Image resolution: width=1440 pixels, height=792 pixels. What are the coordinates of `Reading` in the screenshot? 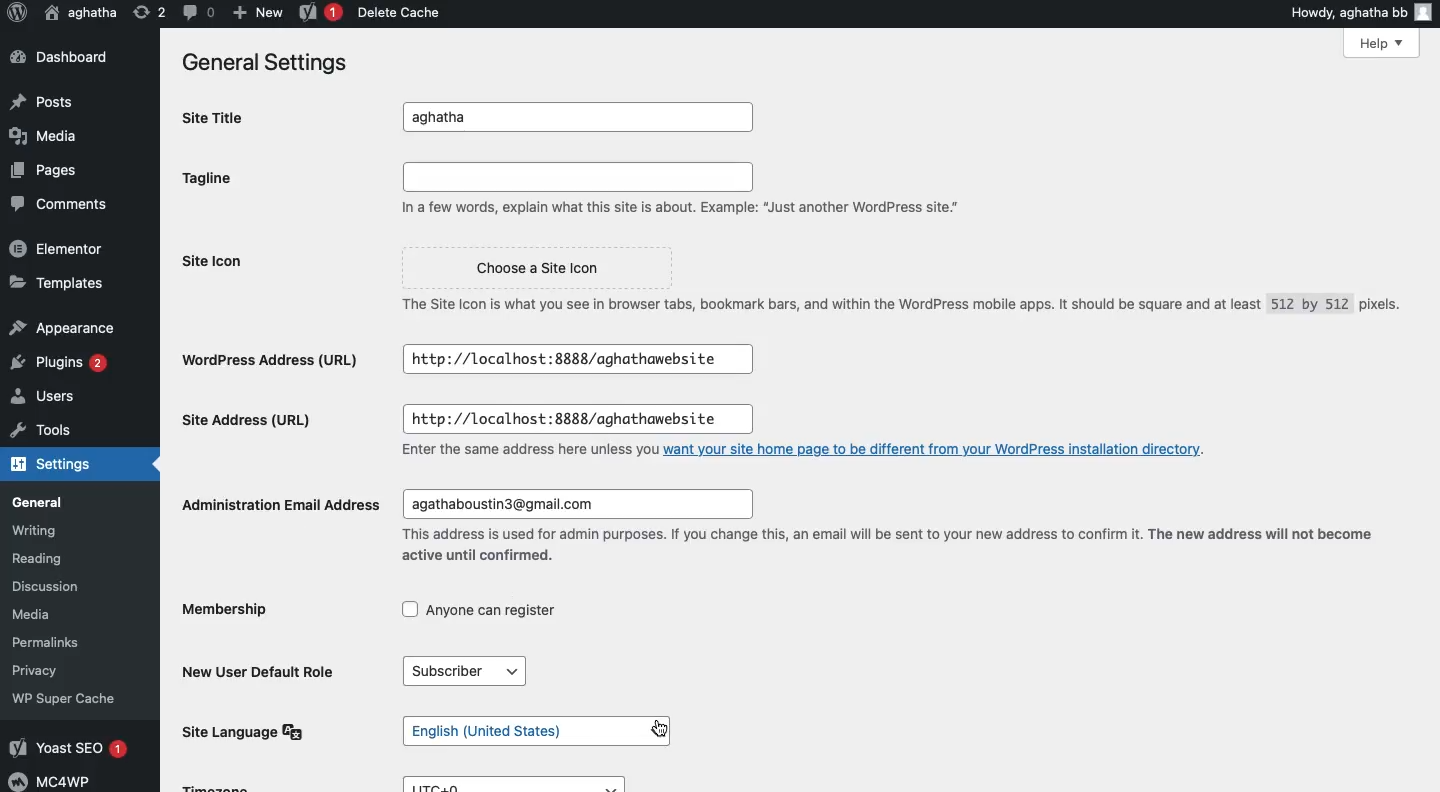 It's located at (58, 559).